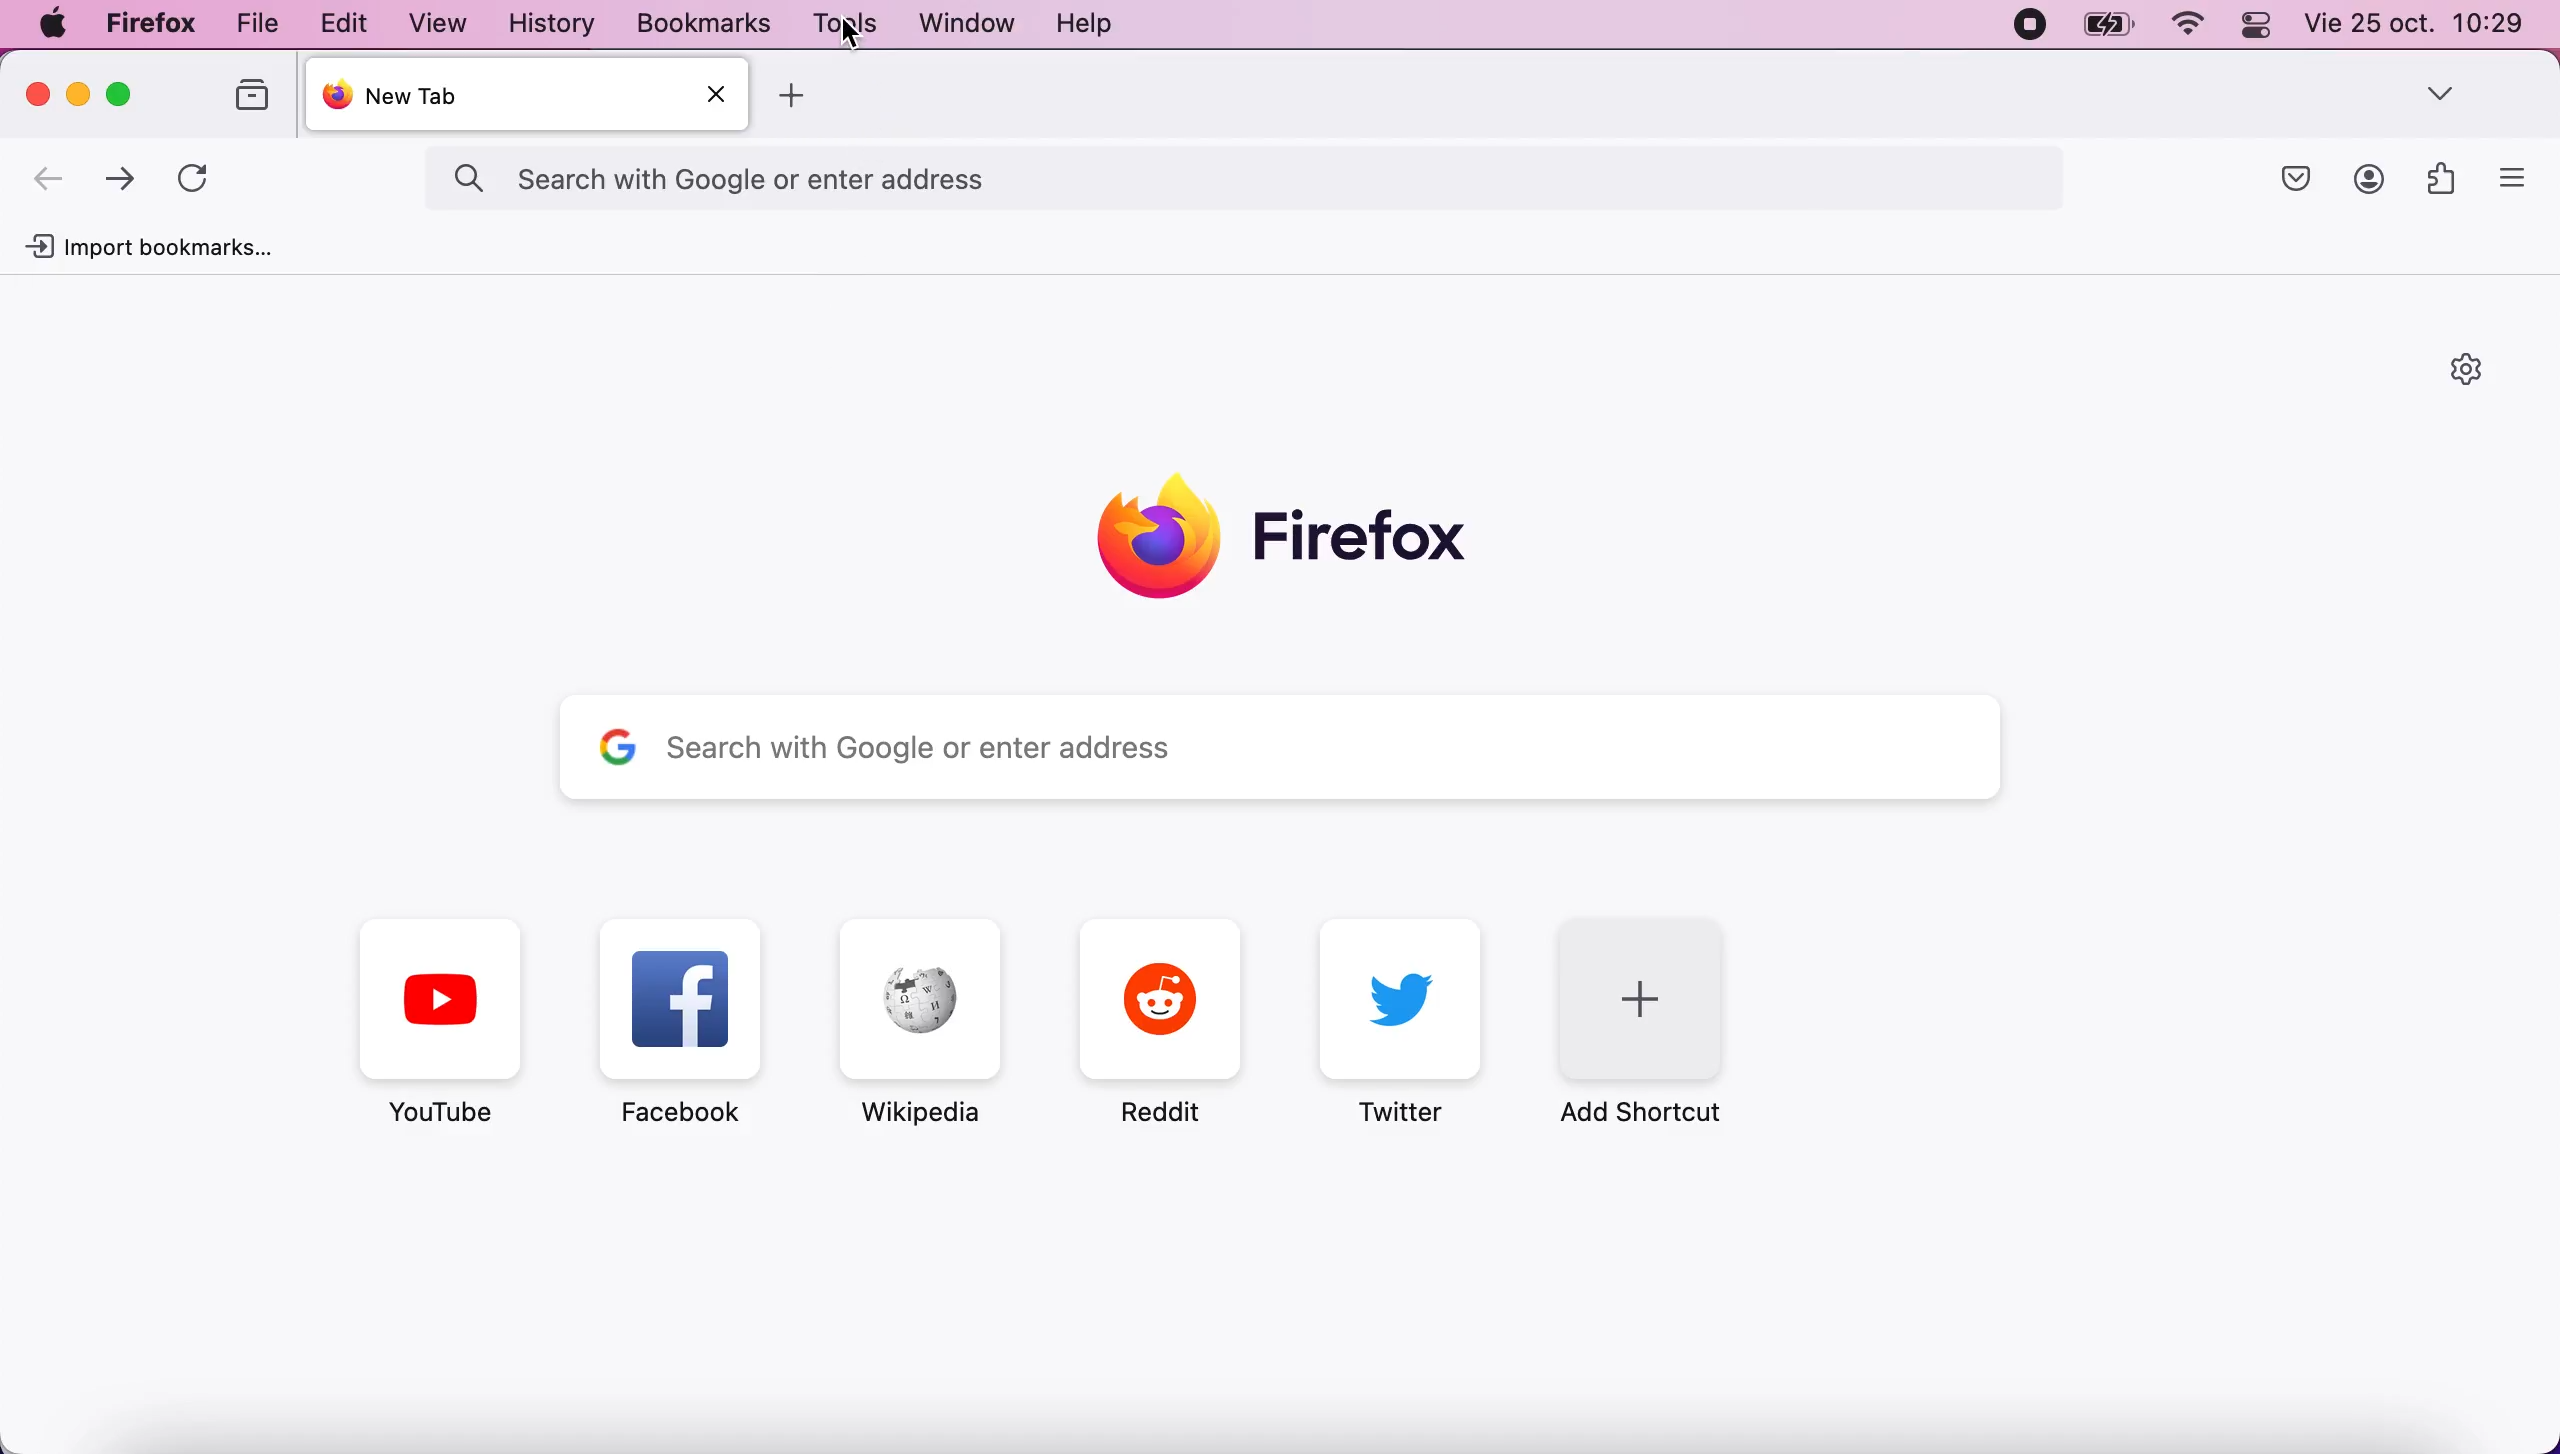 The height and width of the screenshot is (1454, 2560). I want to click on New Tab, so click(532, 93).